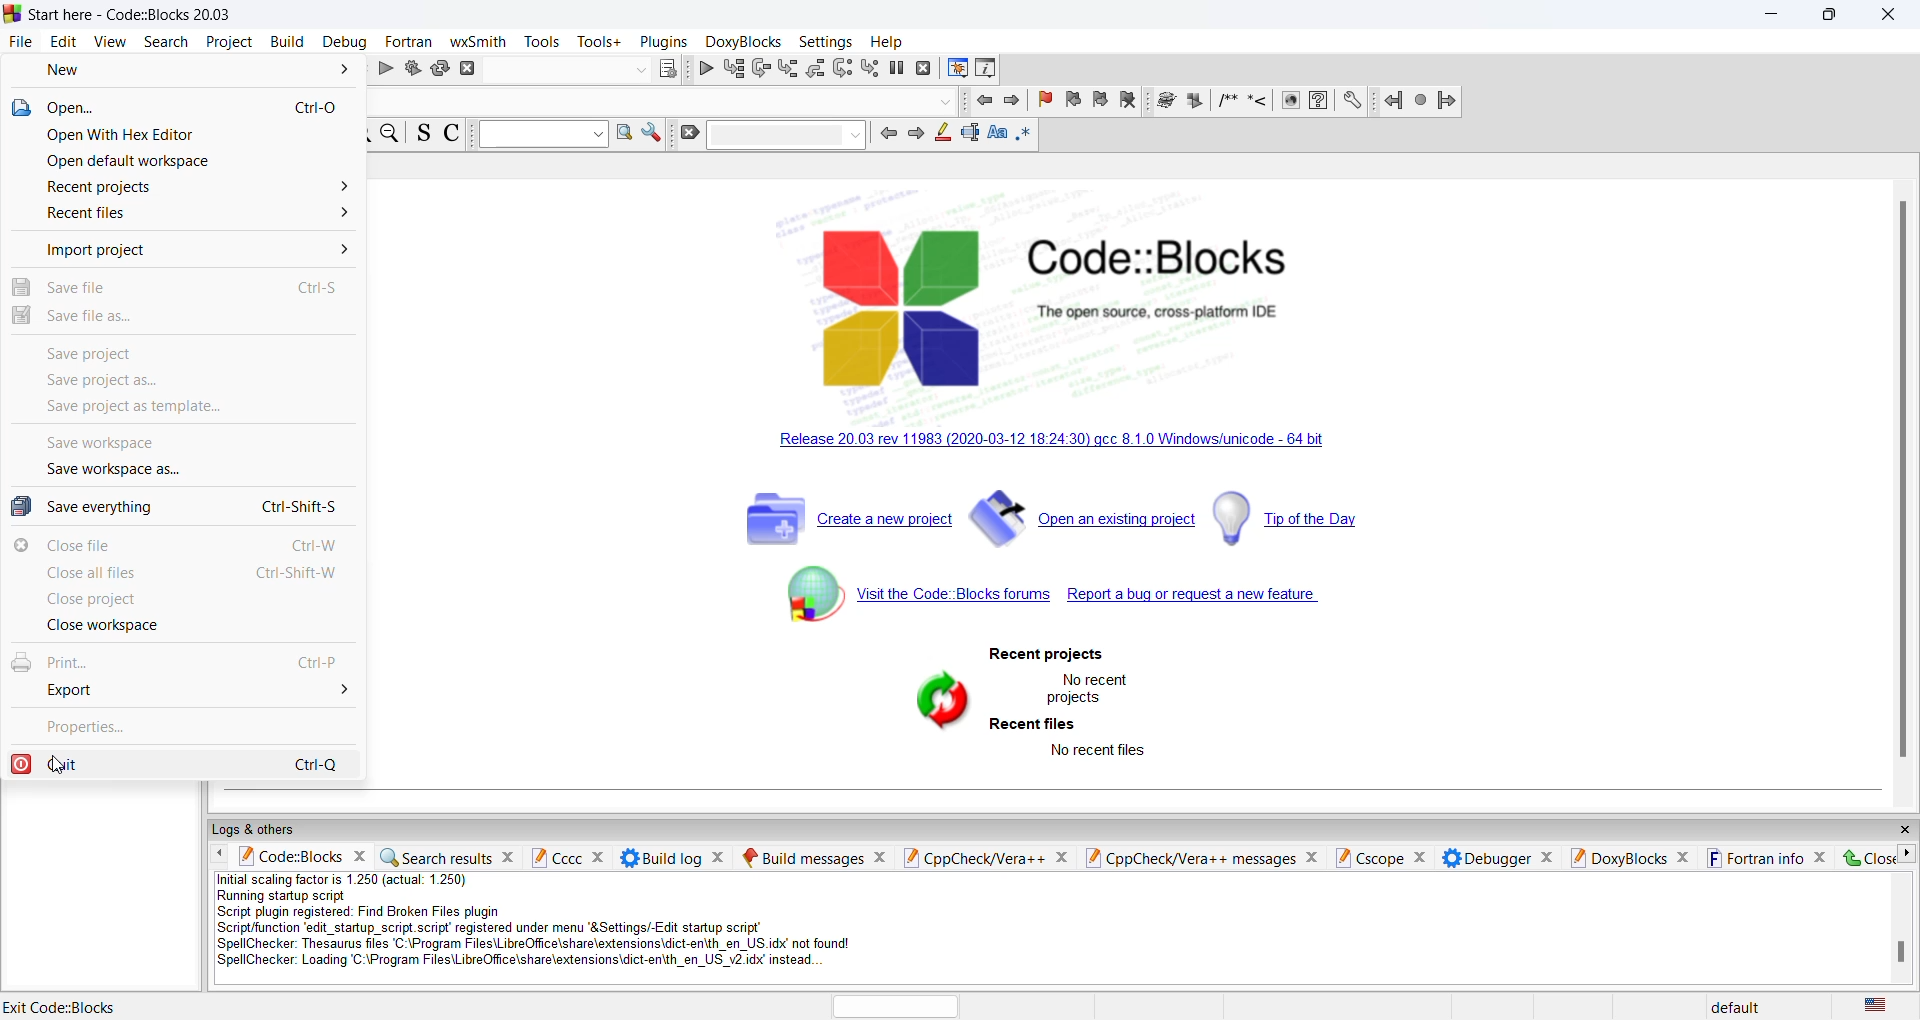 The image size is (1920, 1020). I want to click on close workspace, so click(182, 631).